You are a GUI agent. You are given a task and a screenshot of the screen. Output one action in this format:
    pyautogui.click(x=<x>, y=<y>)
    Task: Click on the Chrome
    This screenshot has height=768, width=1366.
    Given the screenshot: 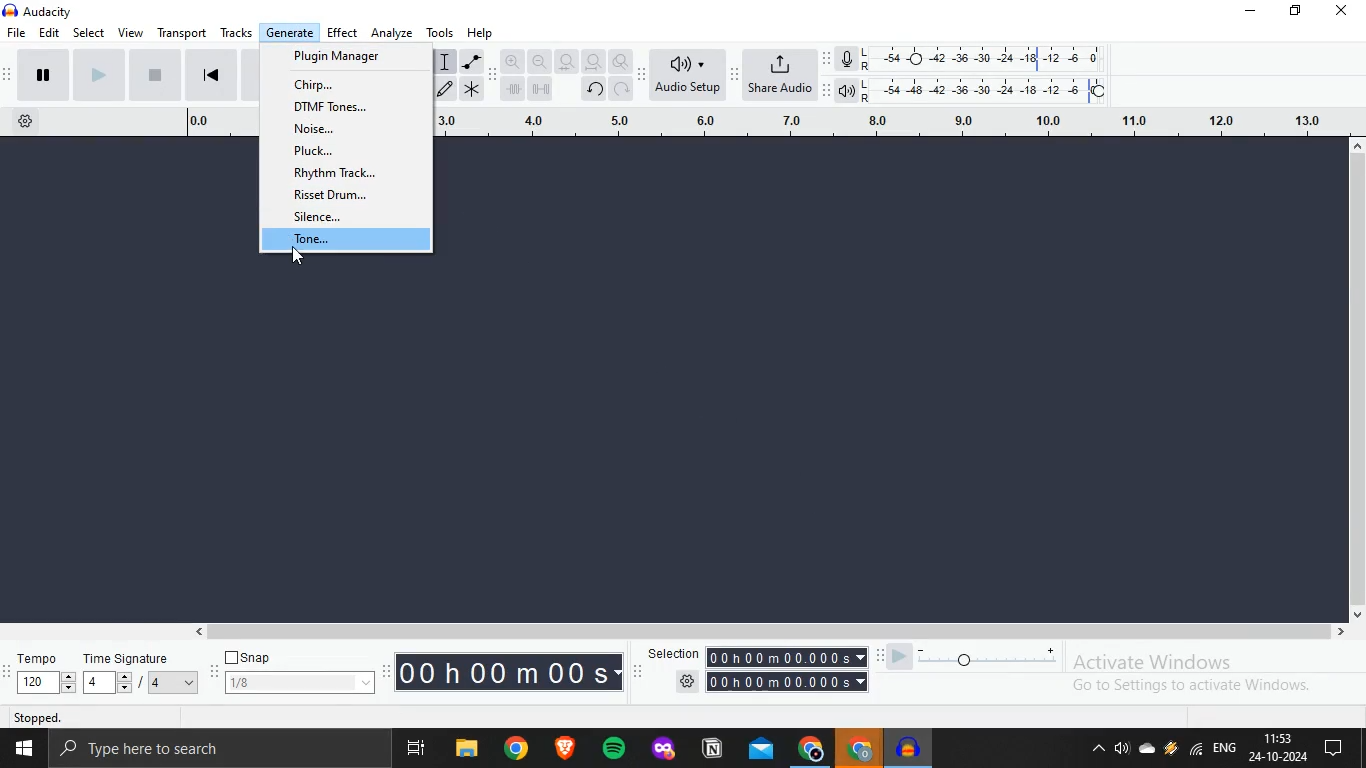 What is the action you would take?
    pyautogui.click(x=520, y=750)
    